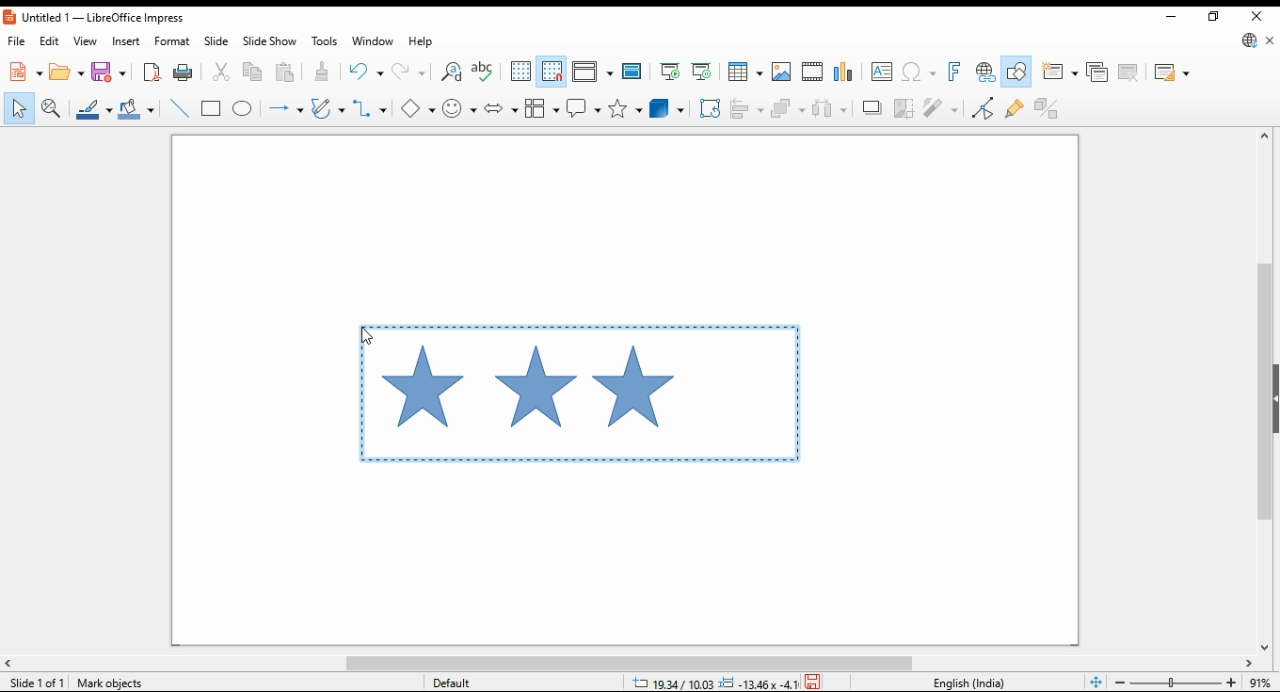 This screenshot has width=1280, height=692. I want to click on paste, so click(287, 72).